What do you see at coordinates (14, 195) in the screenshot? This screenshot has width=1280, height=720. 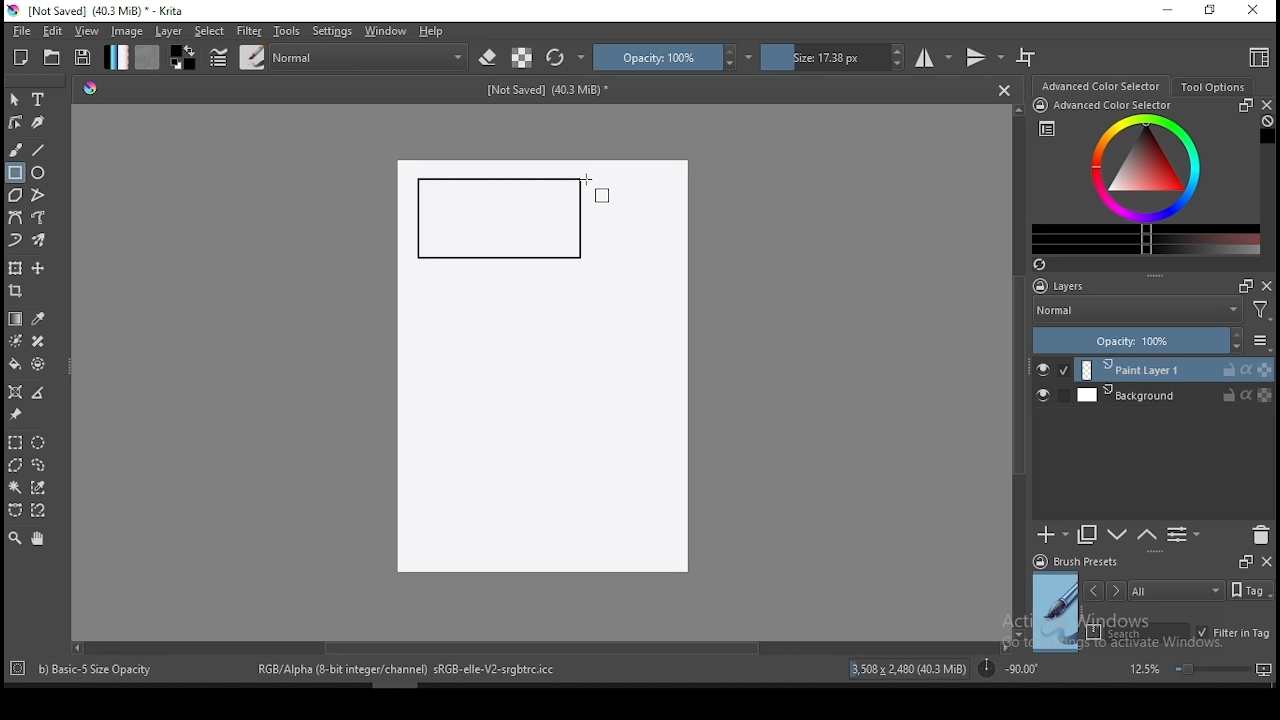 I see `polygon tool` at bounding box center [14, 195].